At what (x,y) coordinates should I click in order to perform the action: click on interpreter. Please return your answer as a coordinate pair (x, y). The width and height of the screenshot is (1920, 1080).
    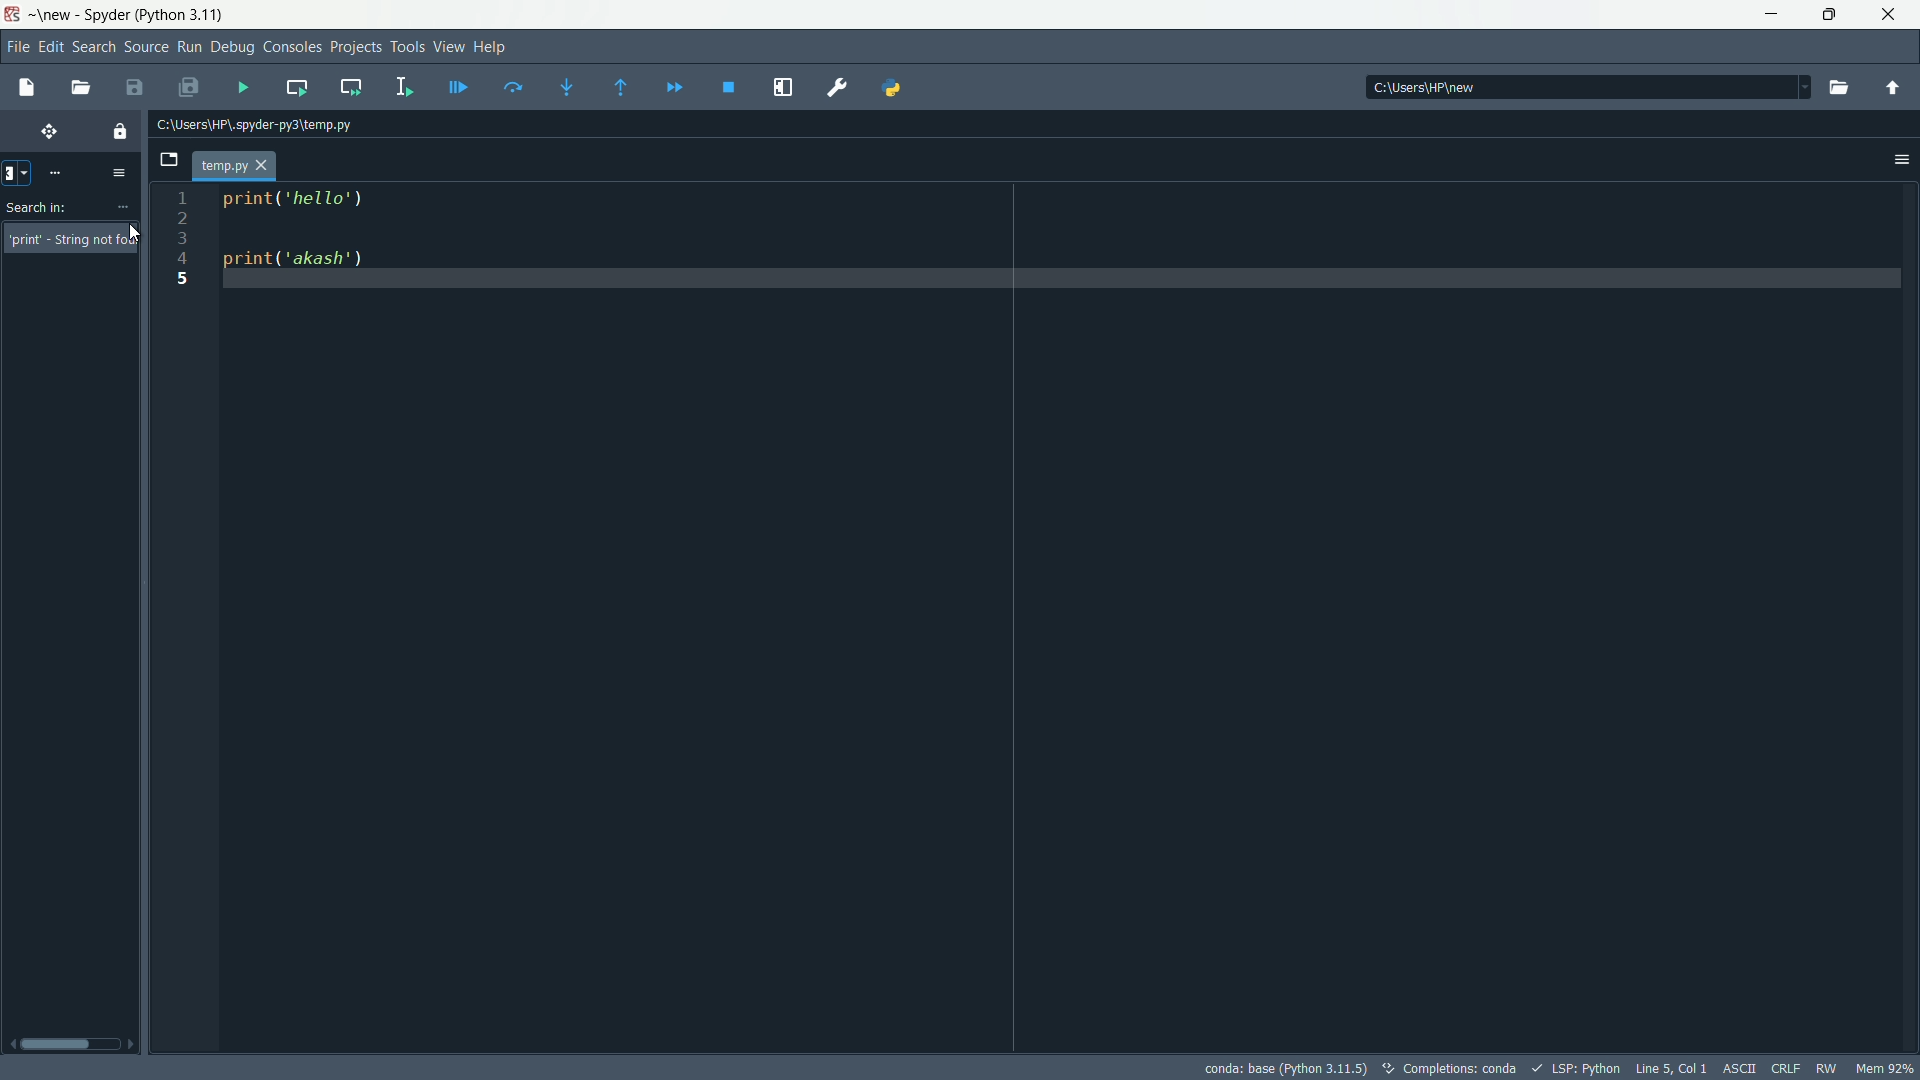
    Looking at the image, I should click on (1287, 1067).